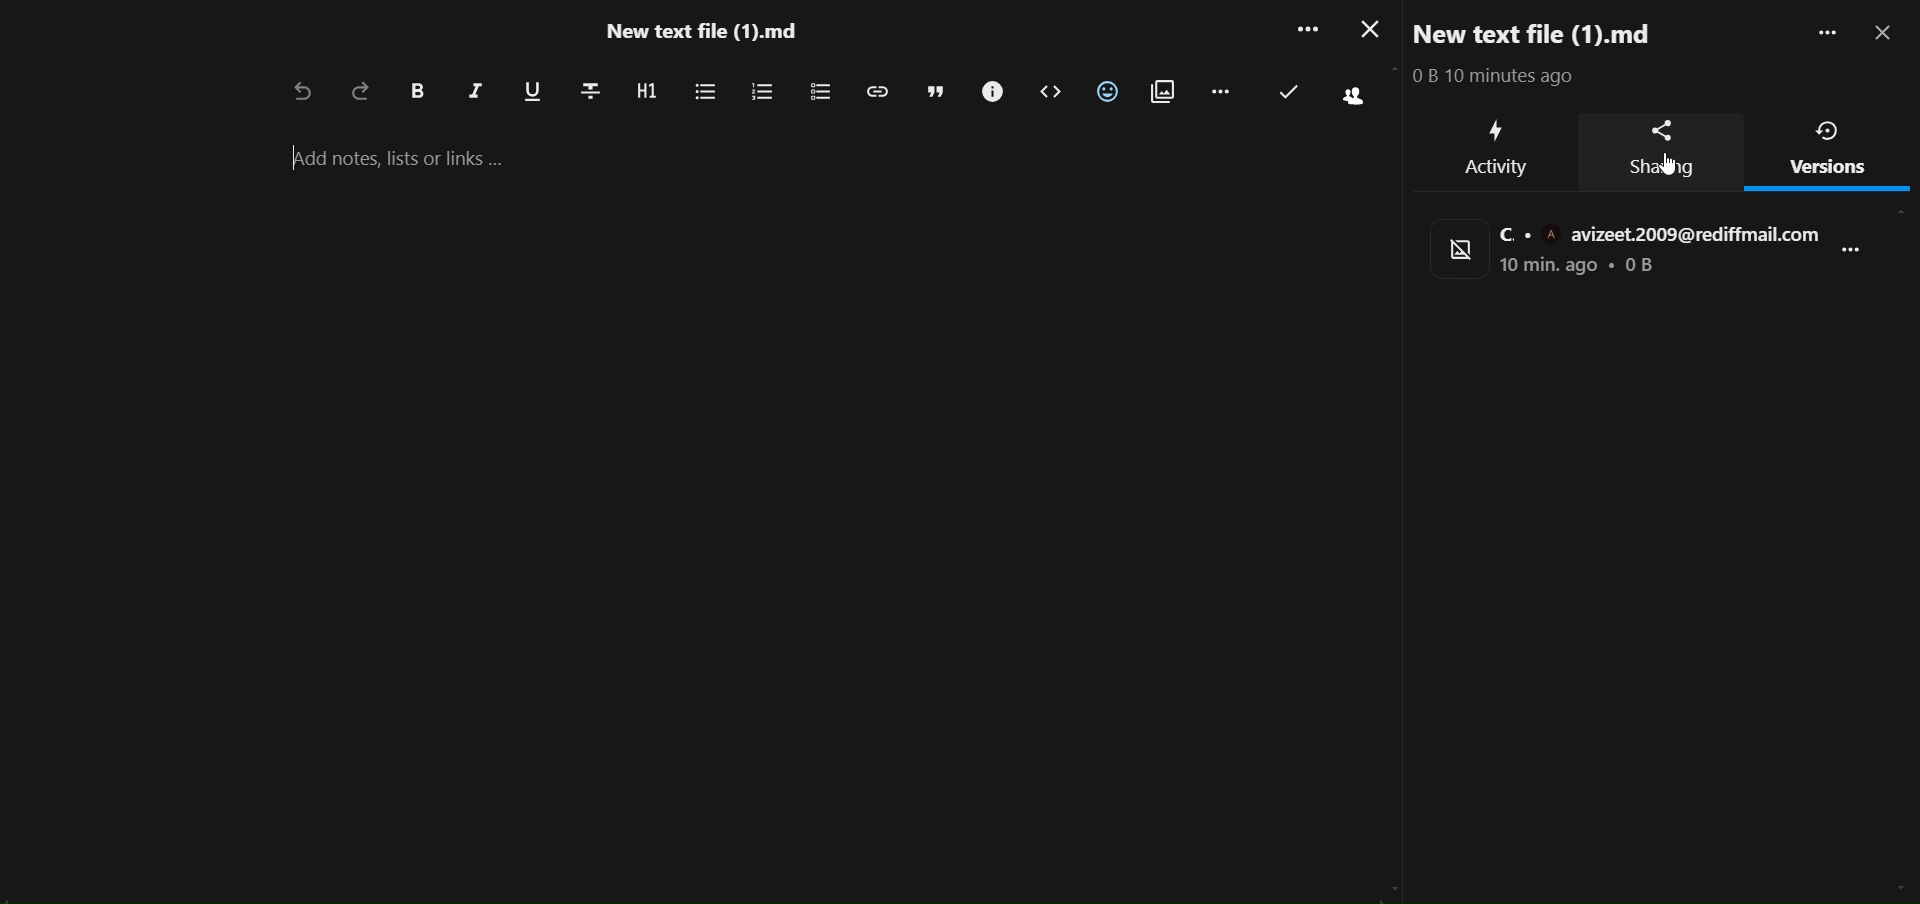 This screenshot has width=1920, height=904. I want to click on strikethrough, so click(589, 89).